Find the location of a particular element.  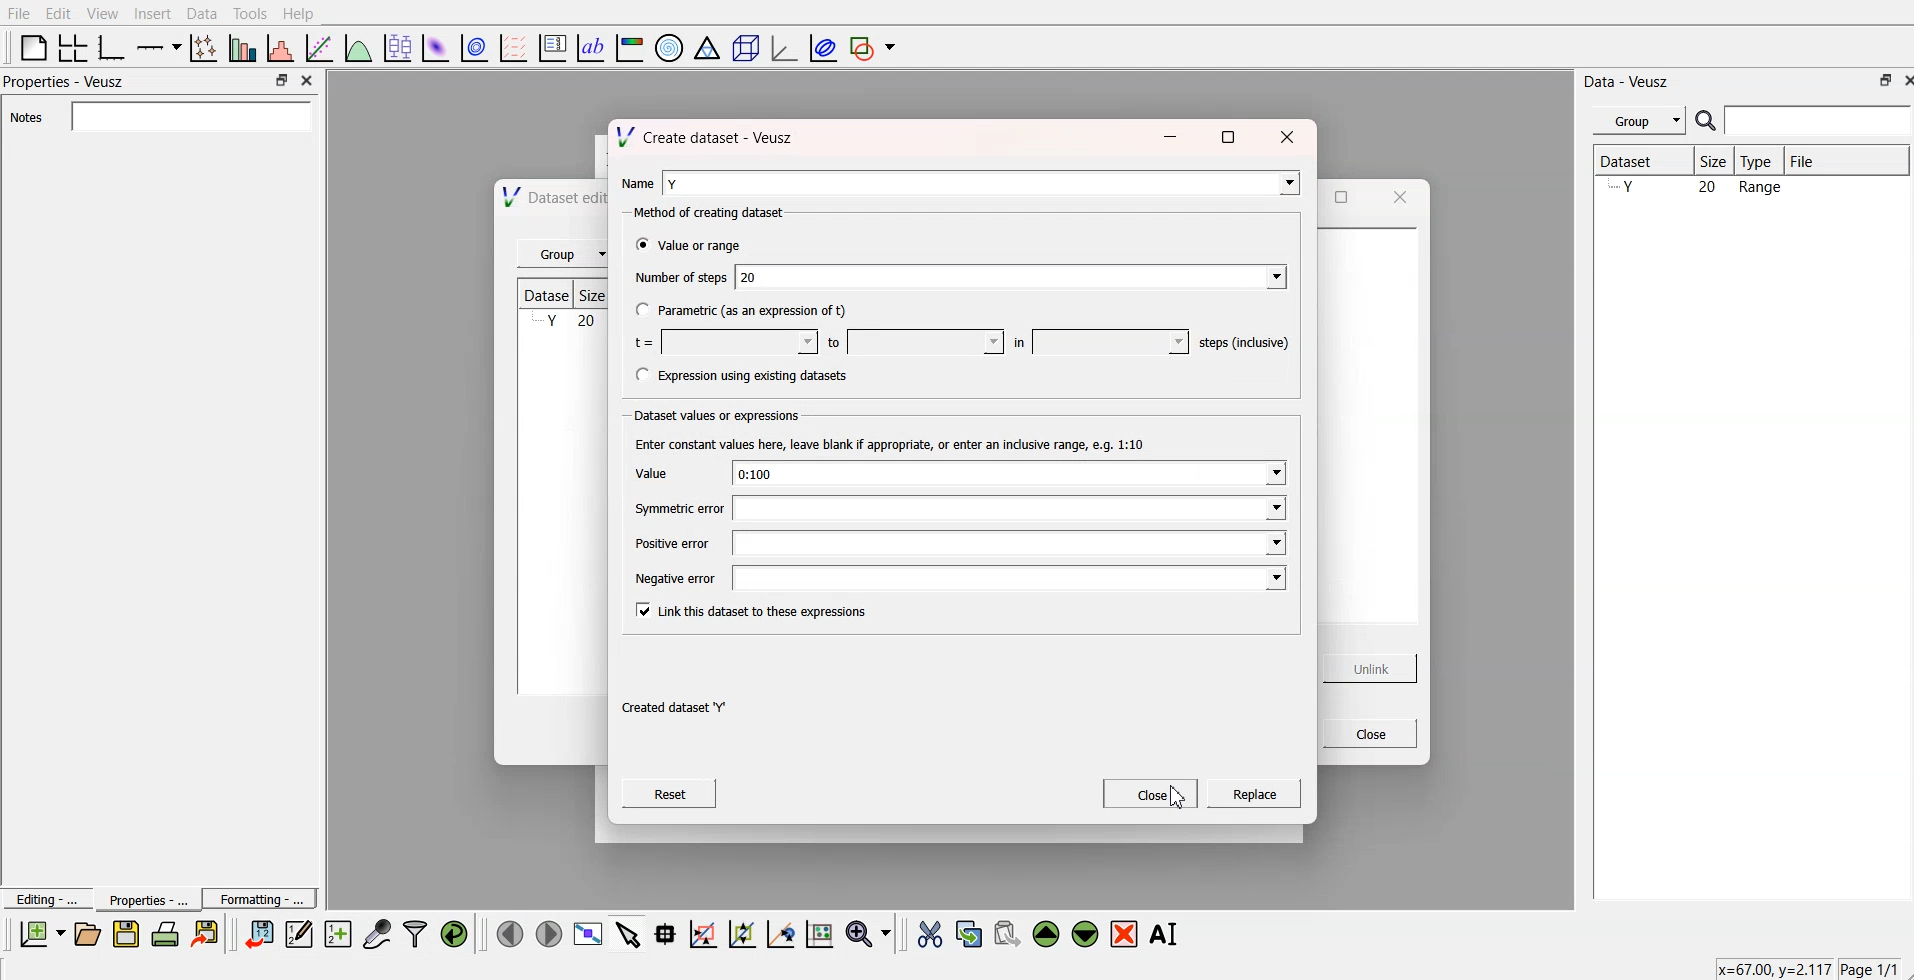

field is located at coordinates (1011, 542).